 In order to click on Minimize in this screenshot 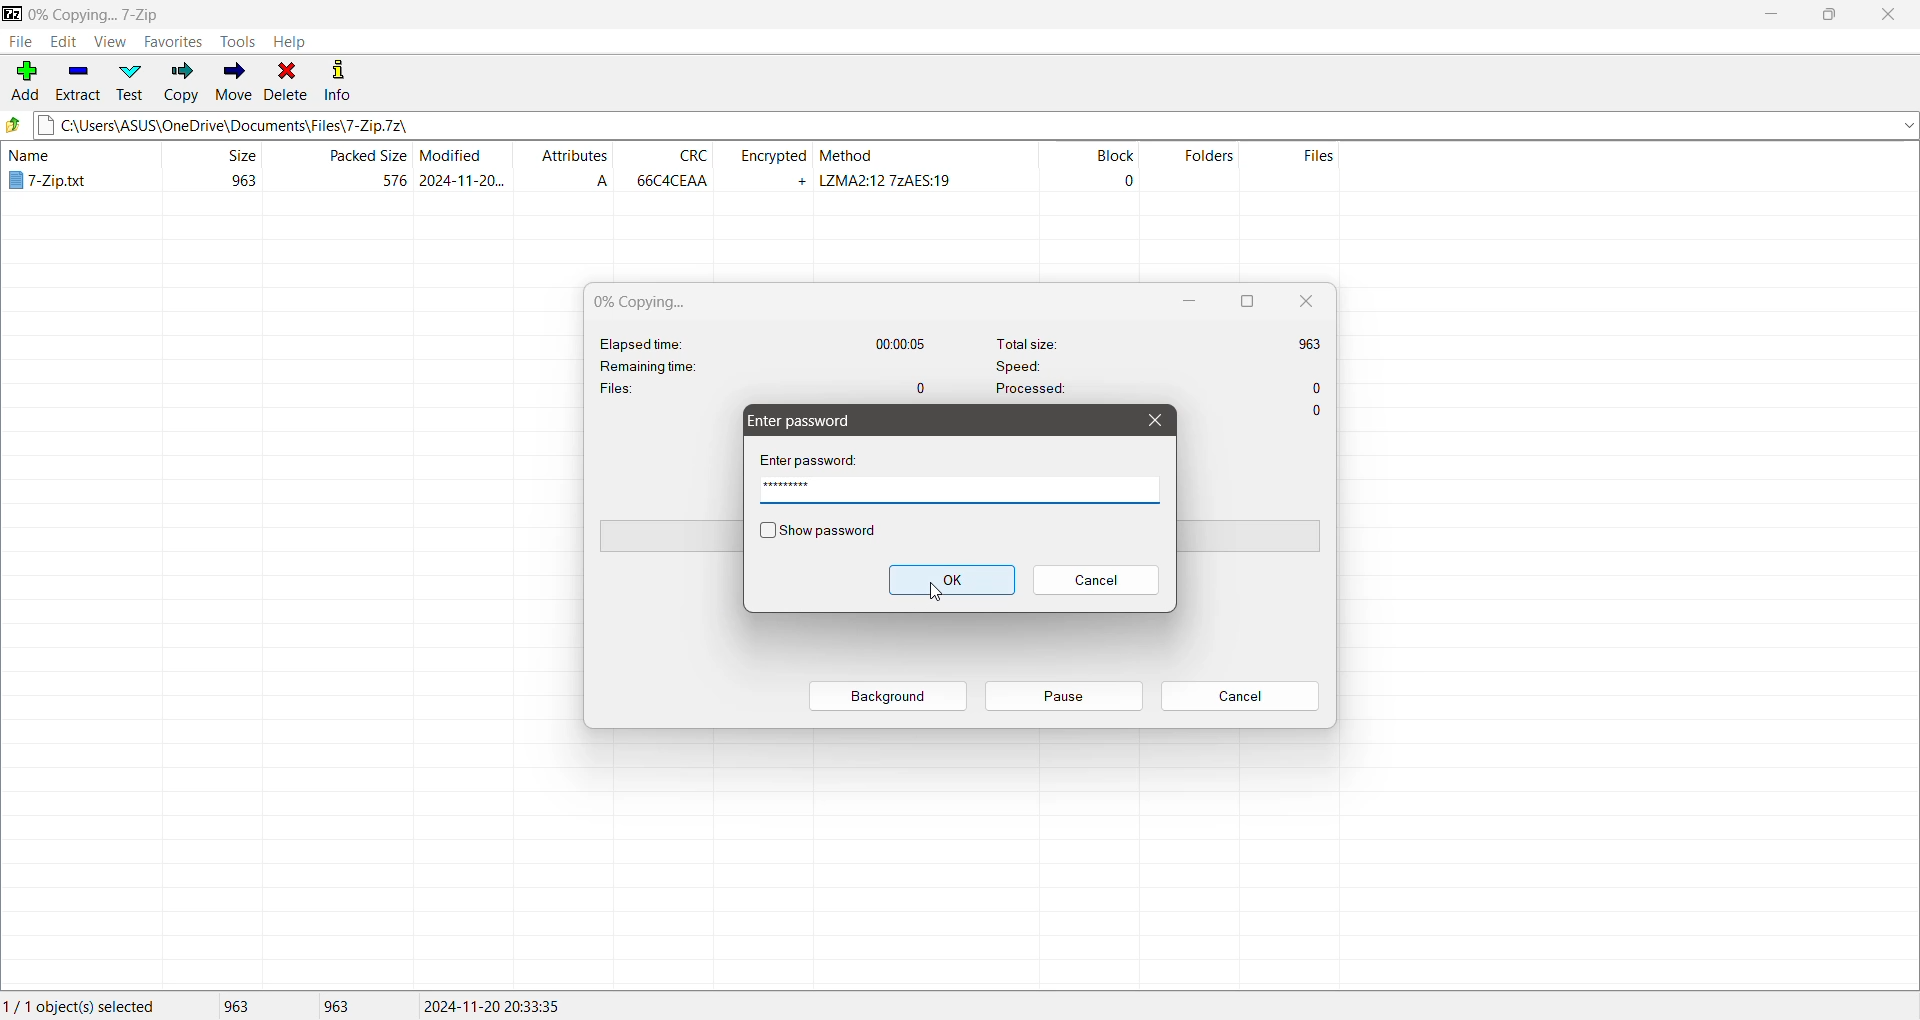, I will do `click(1191, 301)`.